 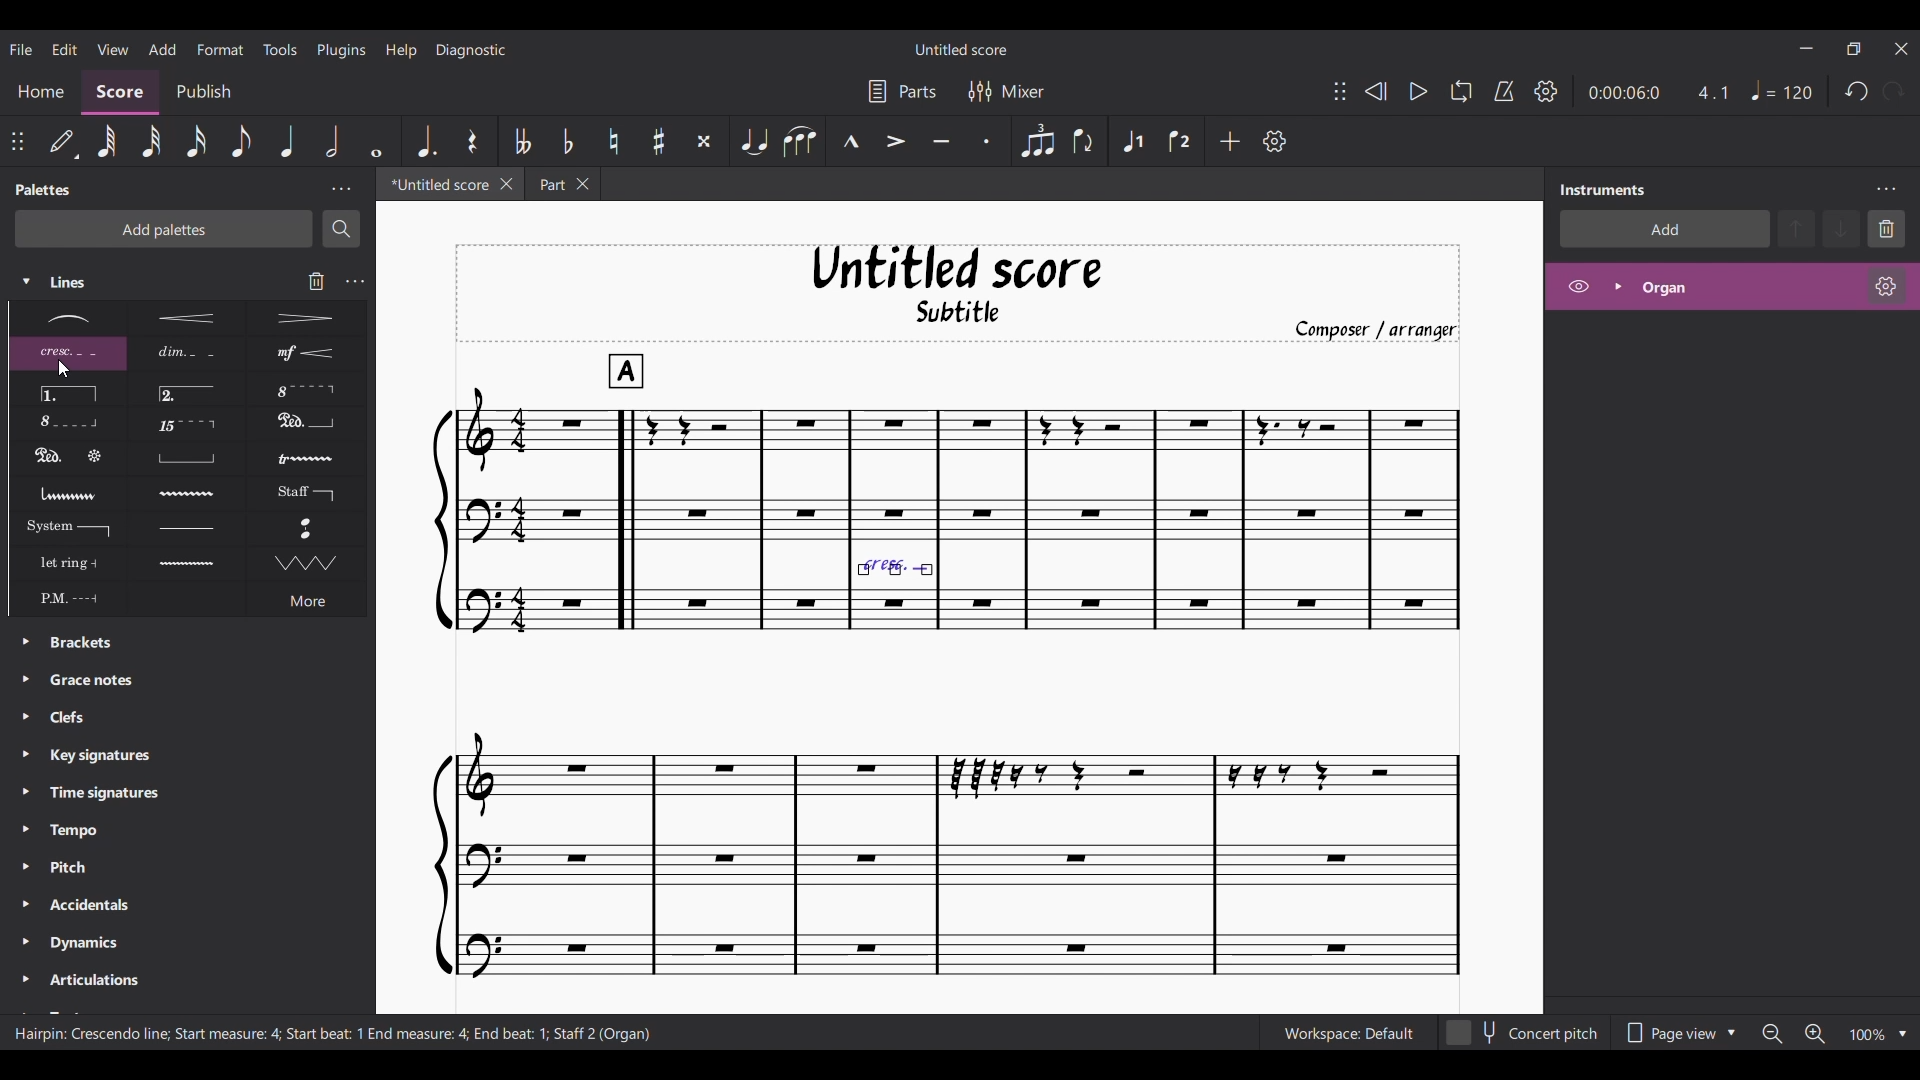 I want to click on Add palette, so click(x=164, y=229).